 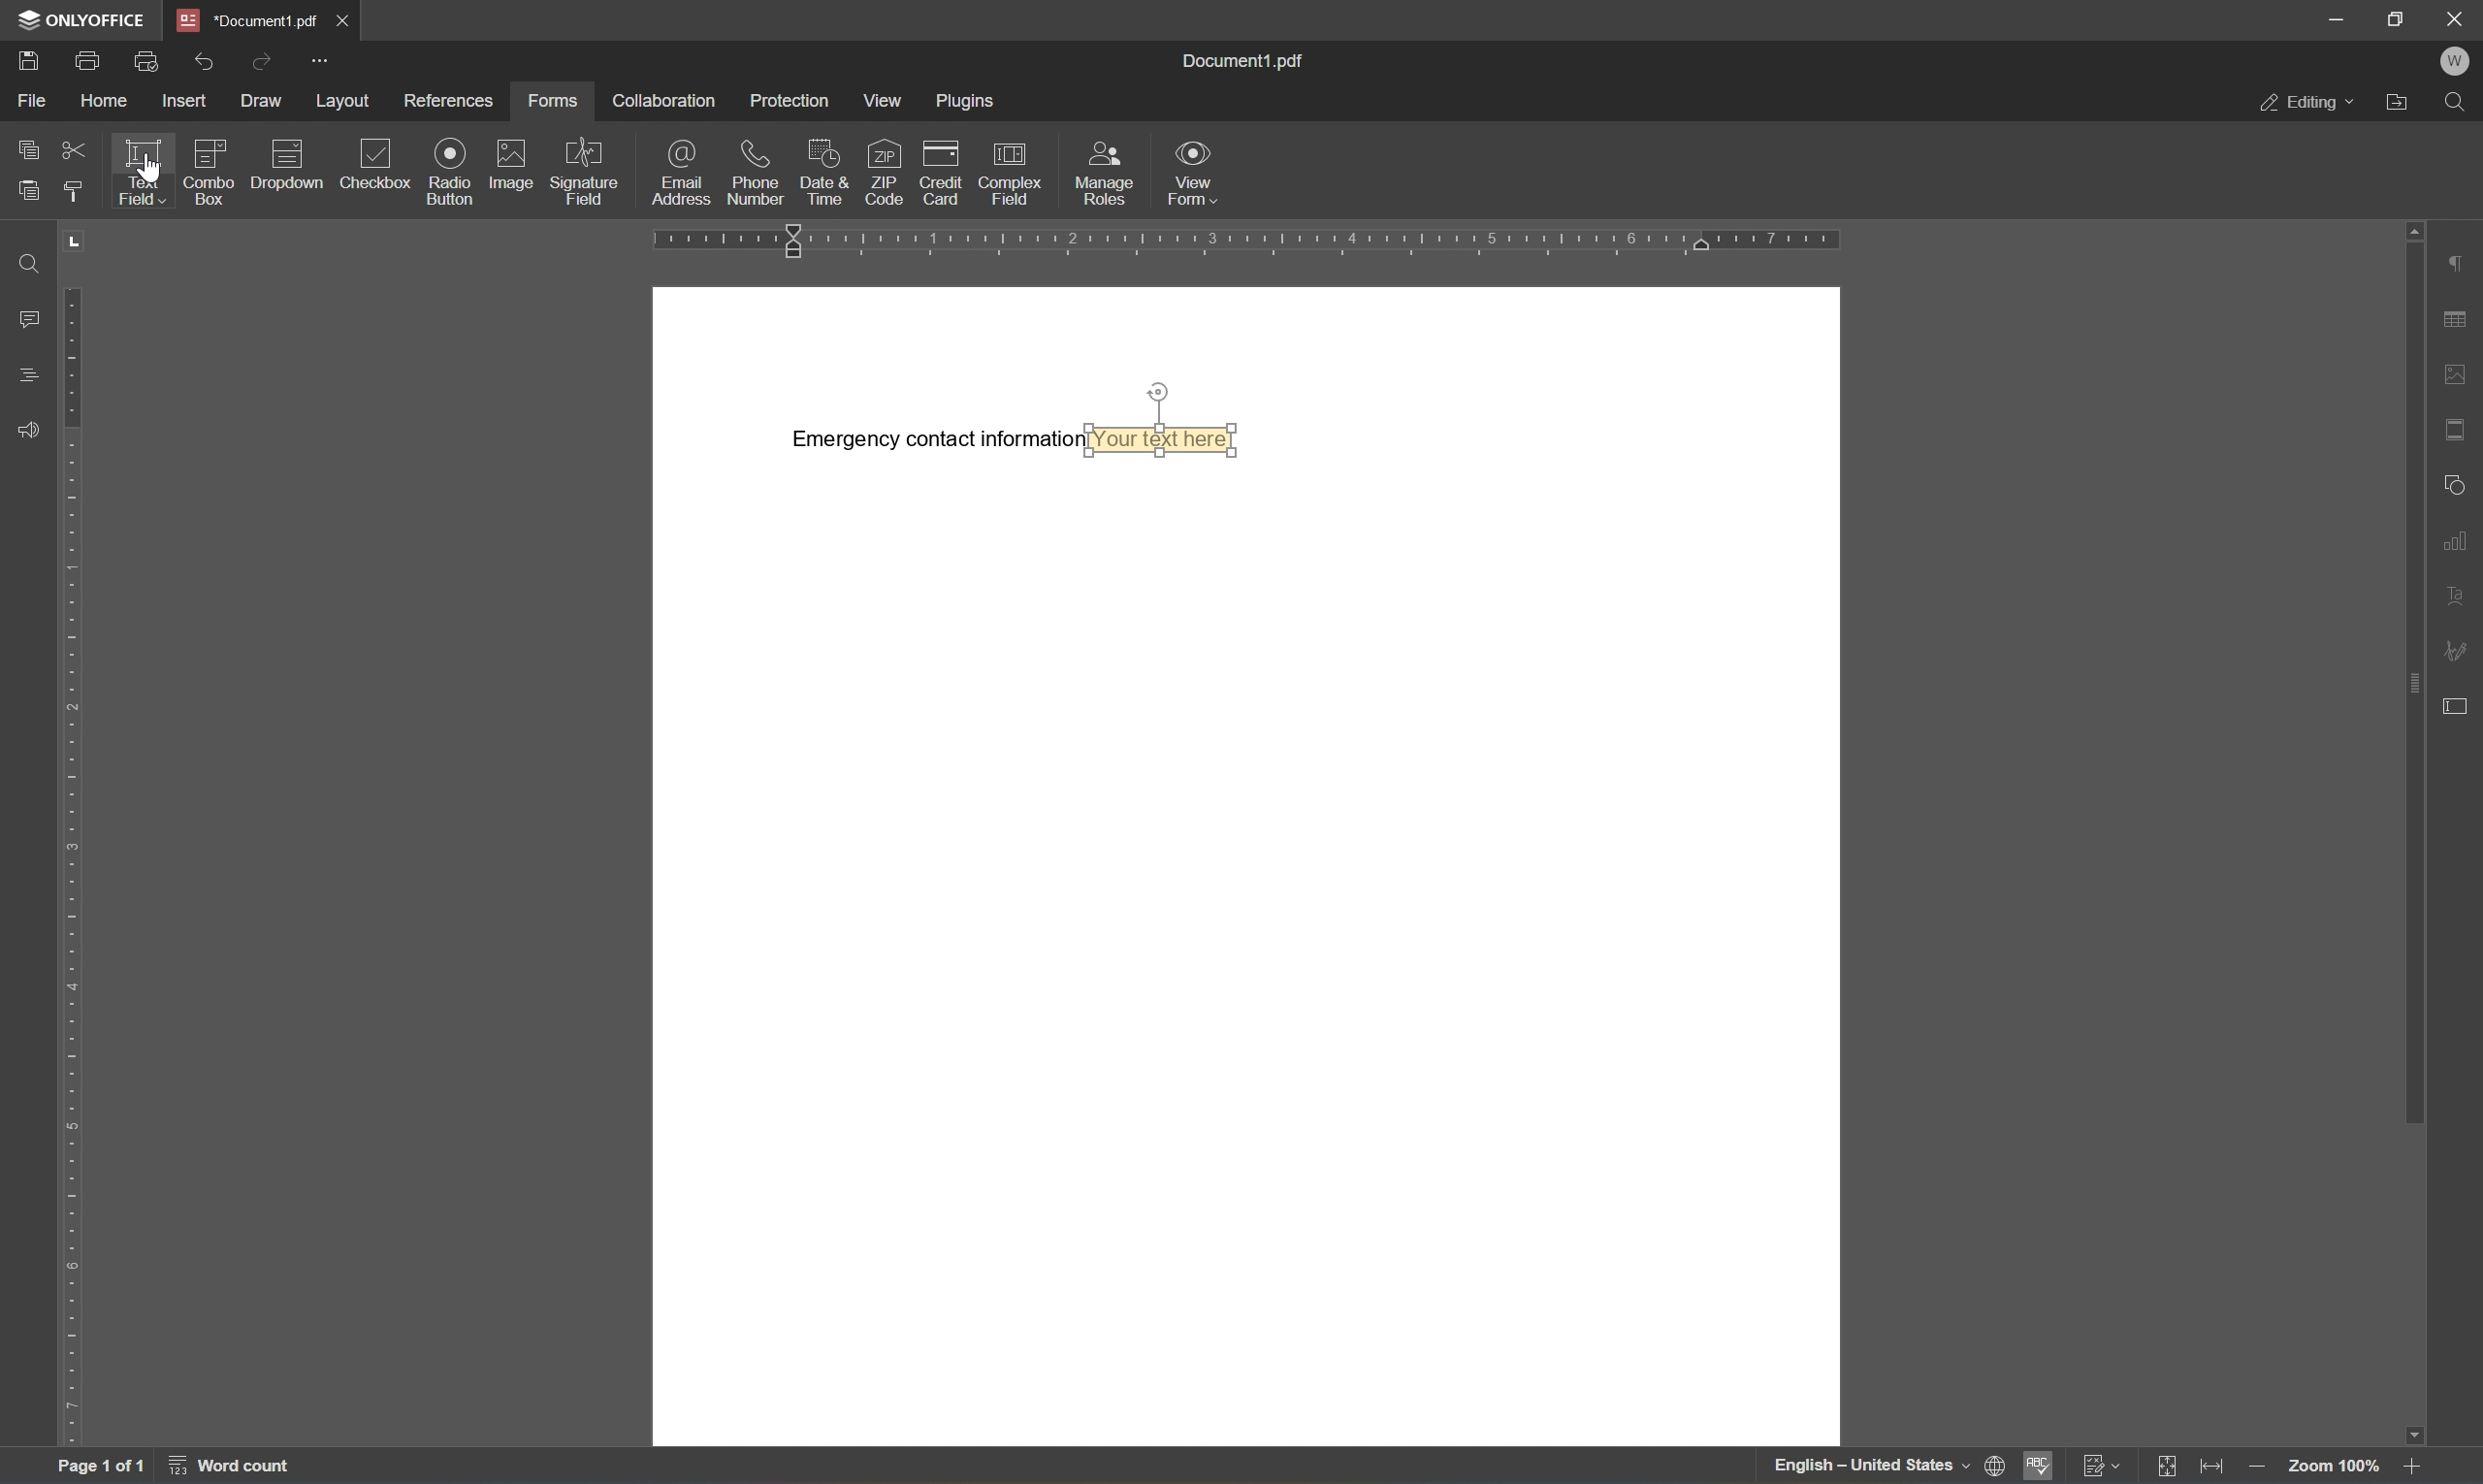 I want to click on emergency contact information:, so click(x=933, y=441).